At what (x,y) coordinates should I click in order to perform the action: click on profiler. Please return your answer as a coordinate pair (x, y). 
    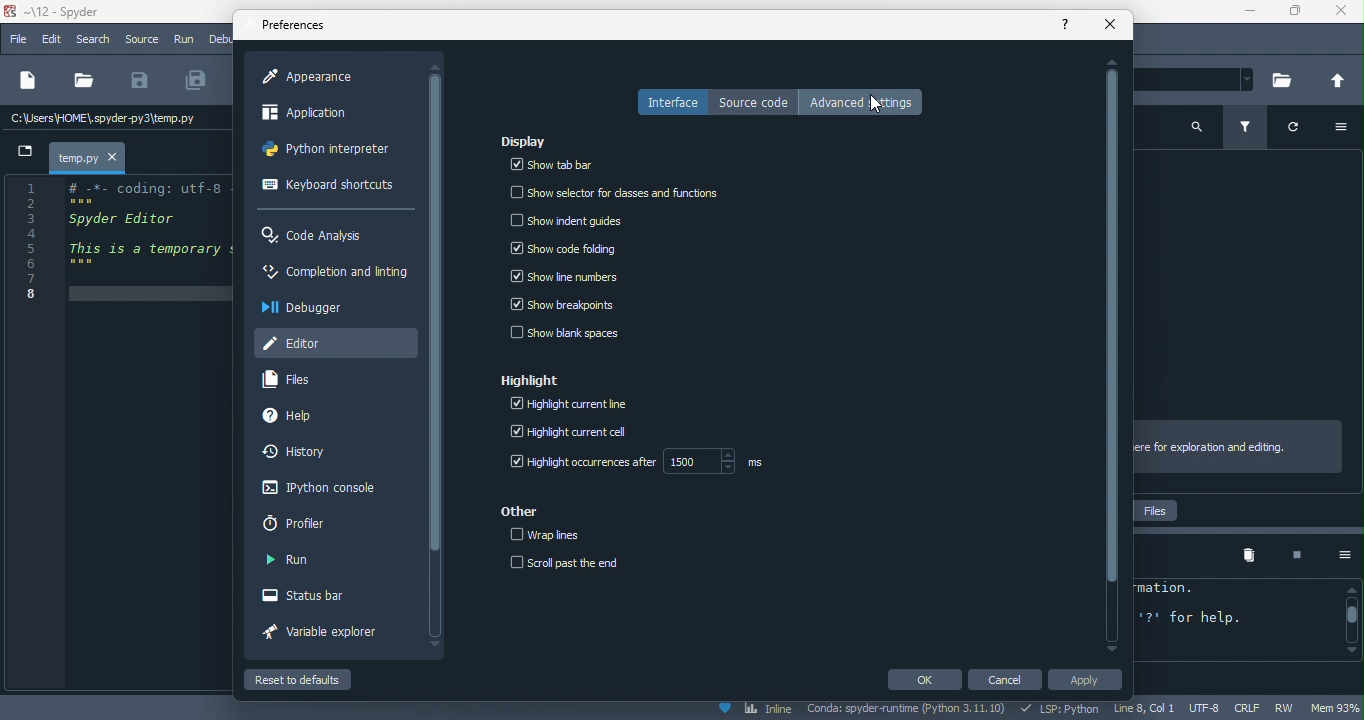
    Looking at the image, I should click on (304, 523).